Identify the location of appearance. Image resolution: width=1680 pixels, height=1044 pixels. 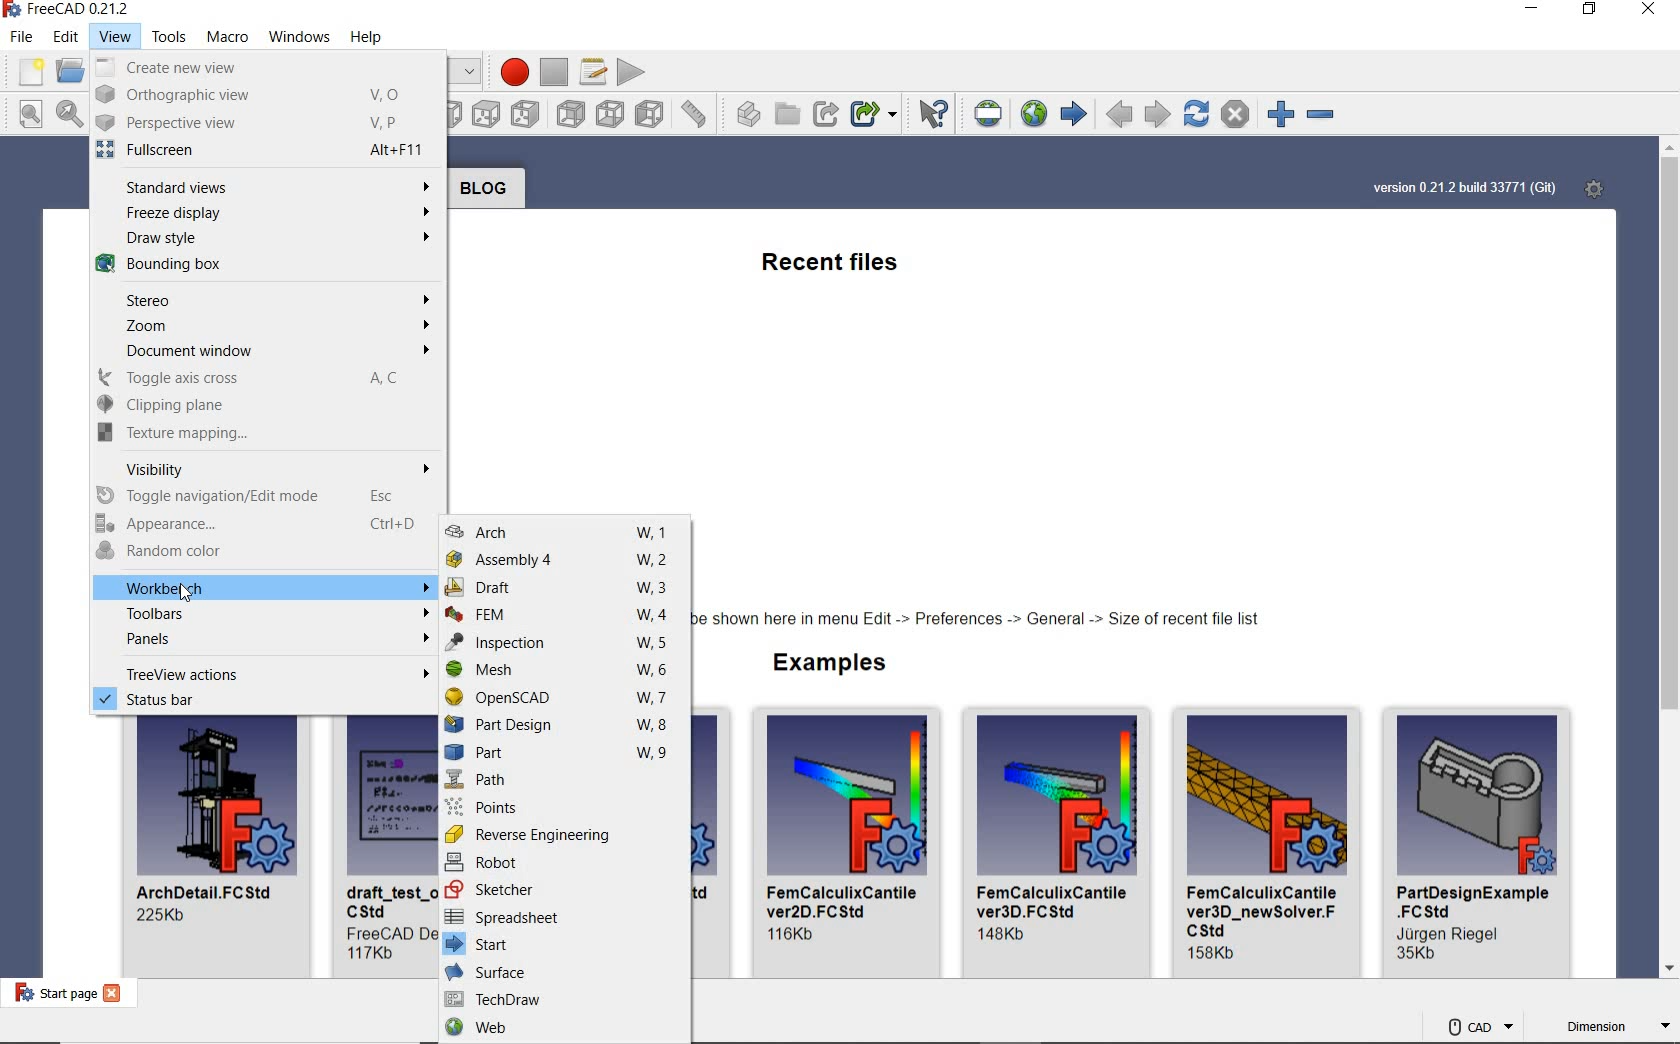
(265, 525).